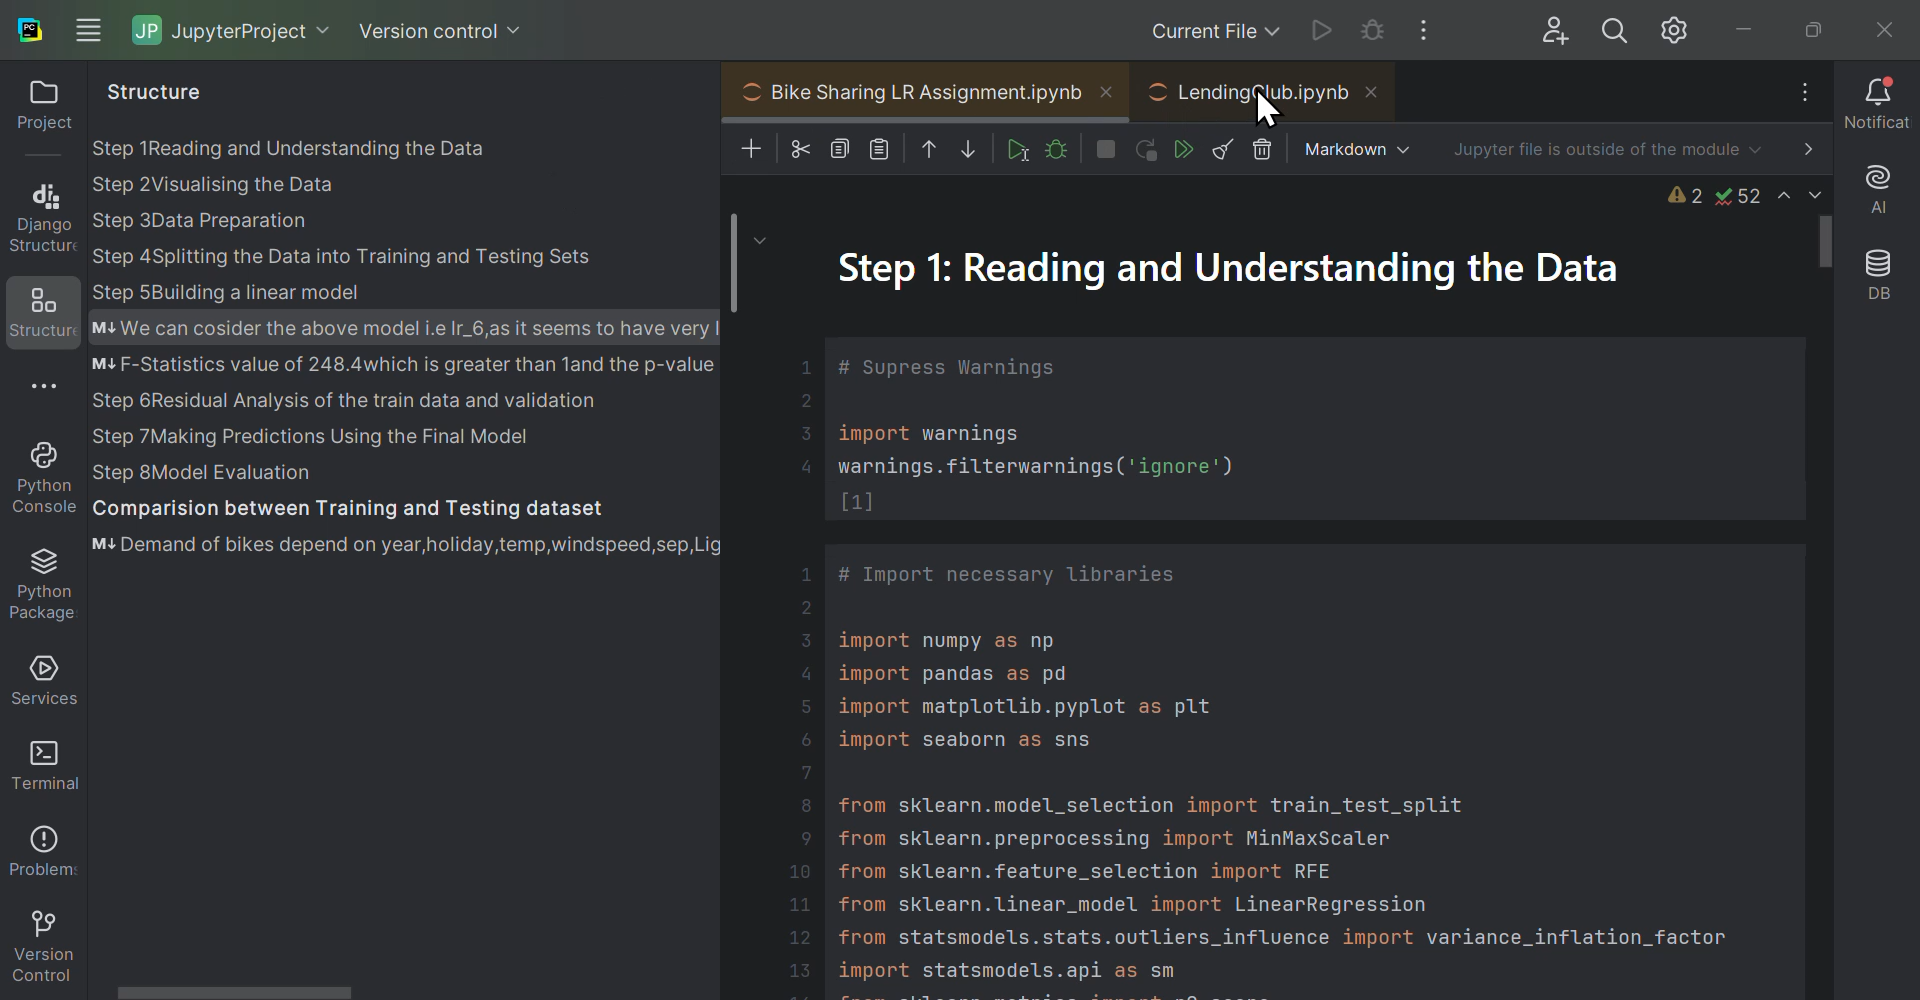  What do you see at coordinates (973, 146) in the screenshot?
I see `Move down` at bounding box center [973, 146].